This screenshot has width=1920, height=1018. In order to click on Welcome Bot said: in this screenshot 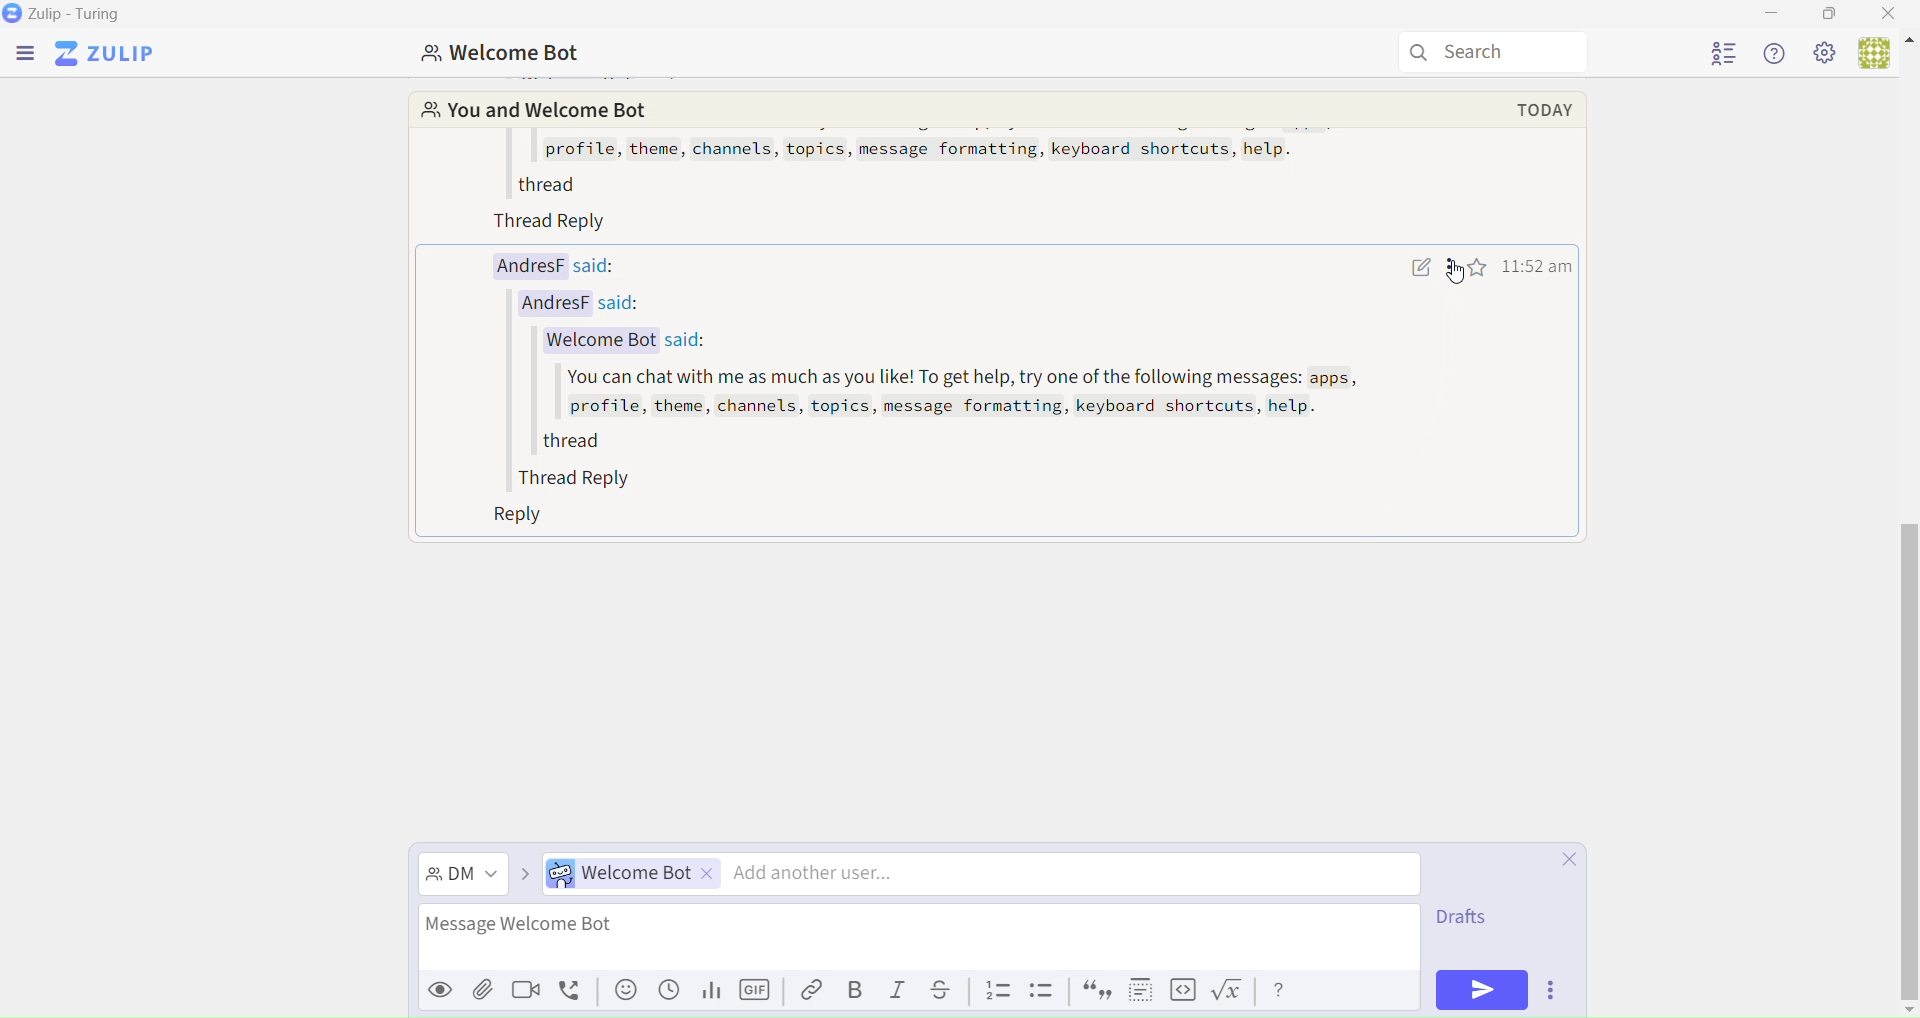, I will do `click(621, 341)`.